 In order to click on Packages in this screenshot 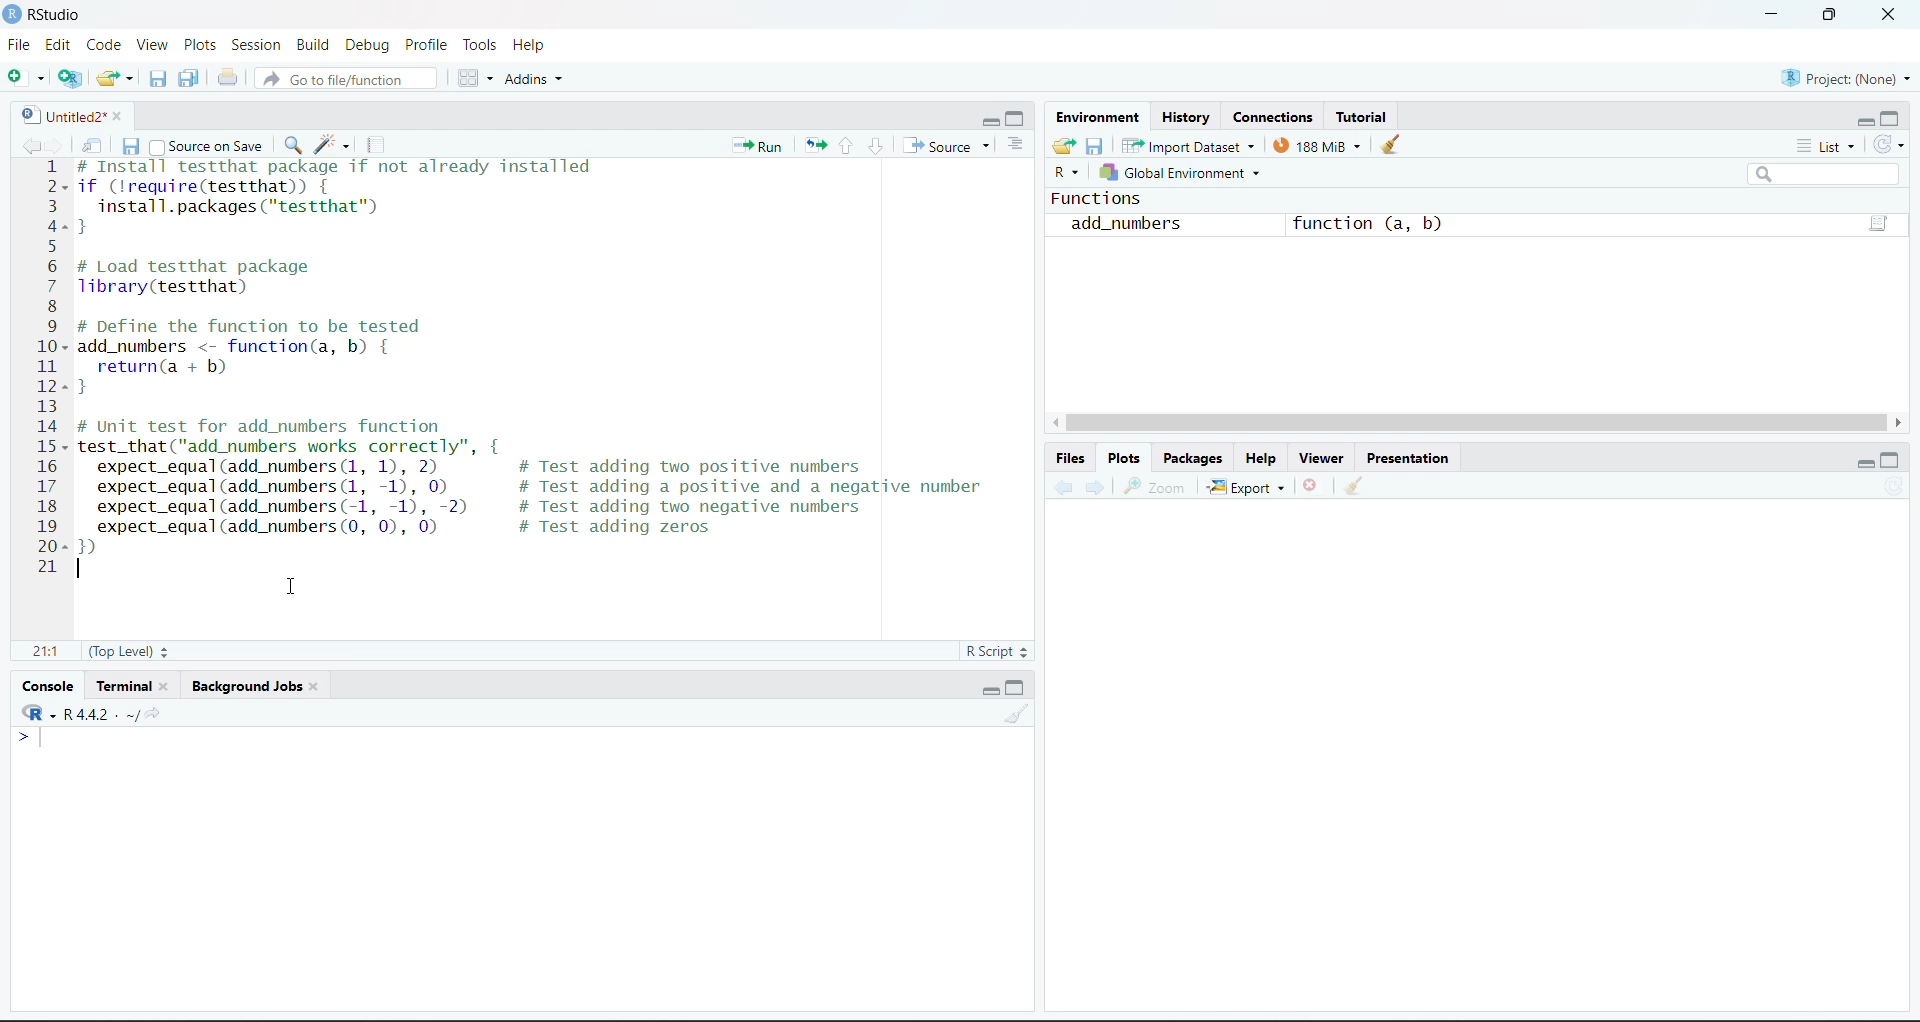, I will do `click(1192, 458)`.